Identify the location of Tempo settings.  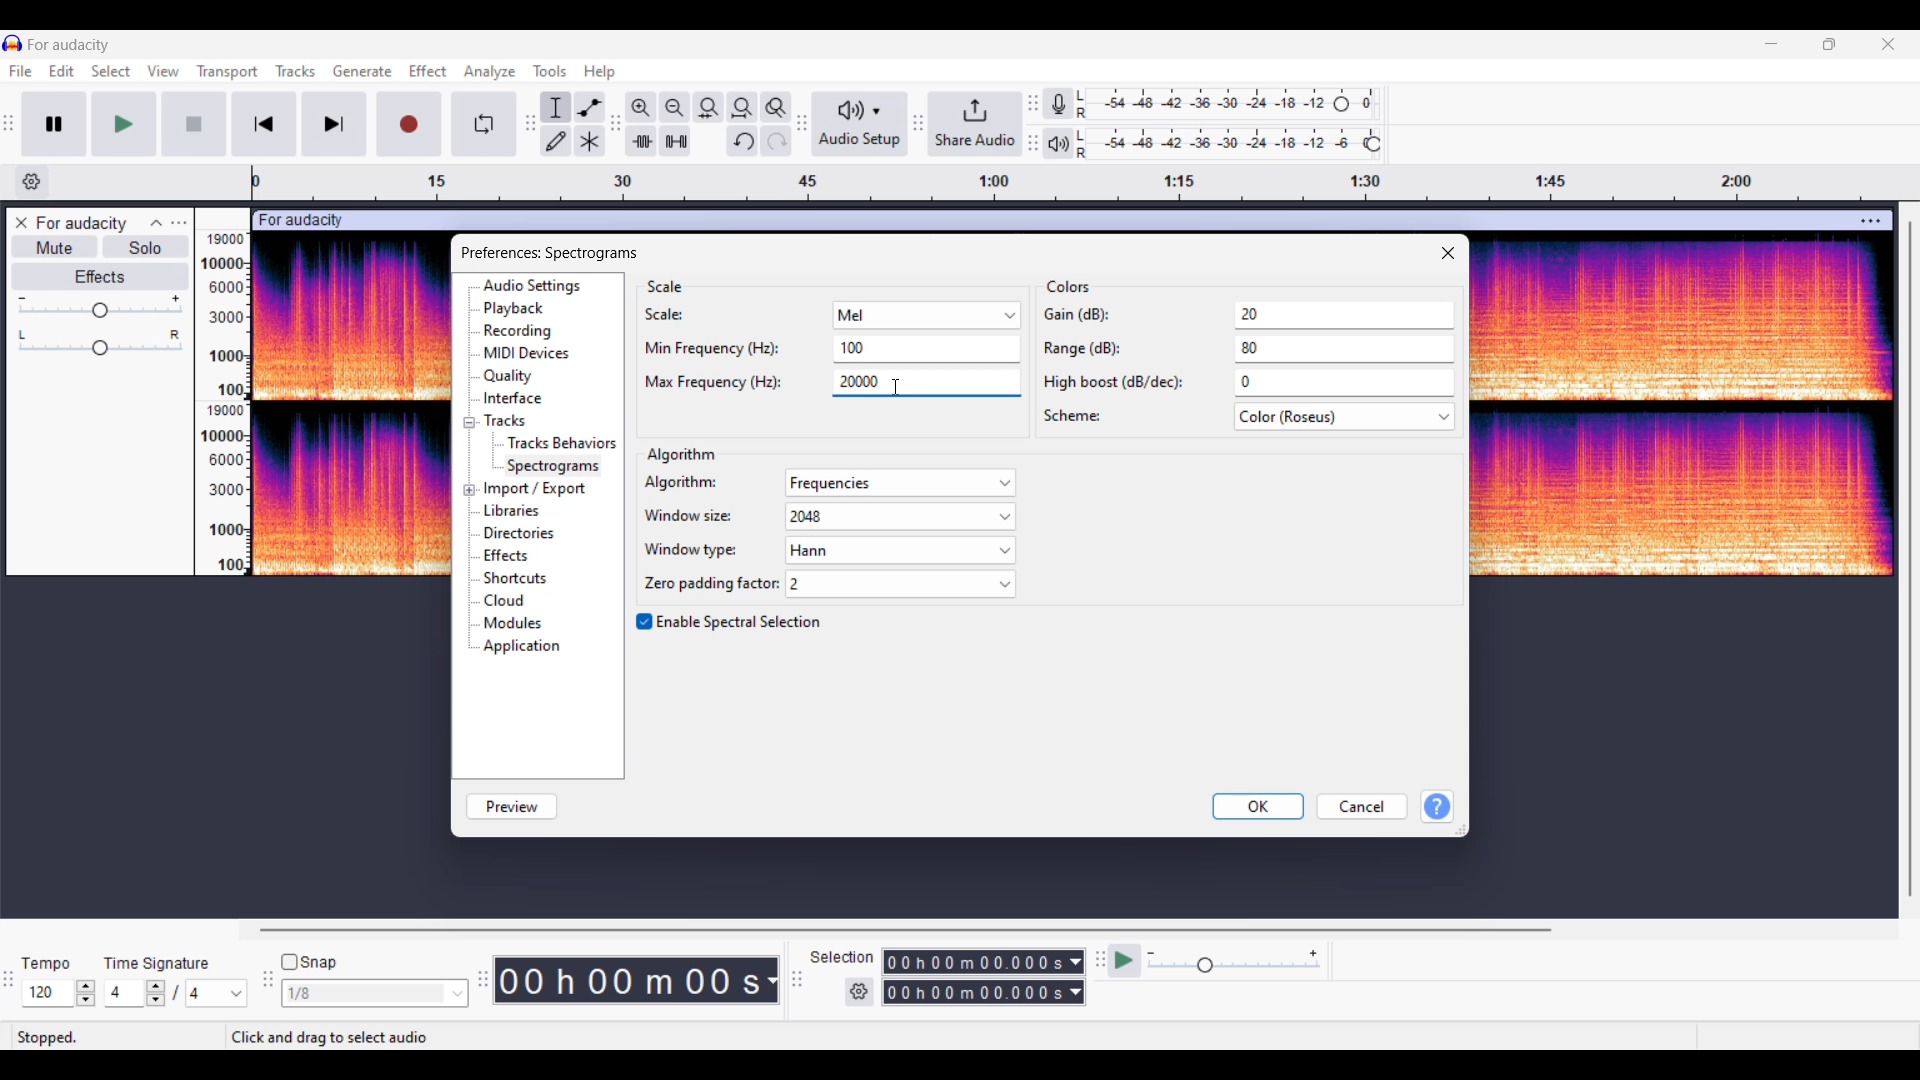
(59, 993).